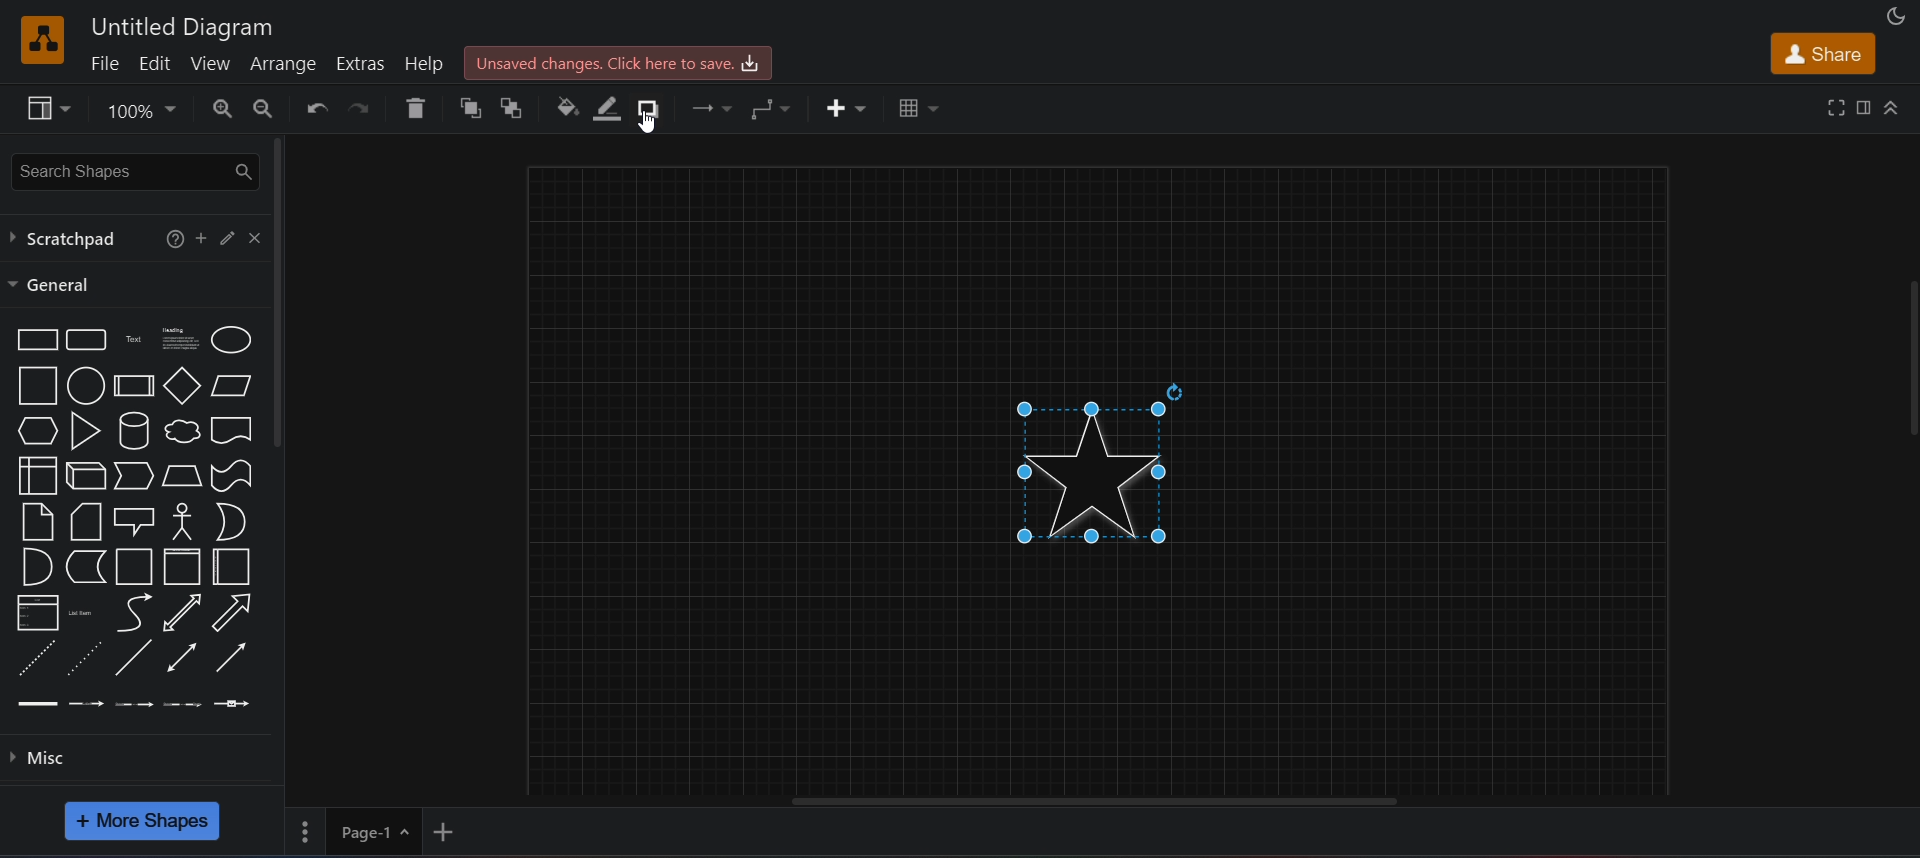 The width and height of the screenshot is (1920, 858). What do you see at coordinates (86, 705) in the screenshot?
I see `Connector with label` at bounding box center [86, 705].